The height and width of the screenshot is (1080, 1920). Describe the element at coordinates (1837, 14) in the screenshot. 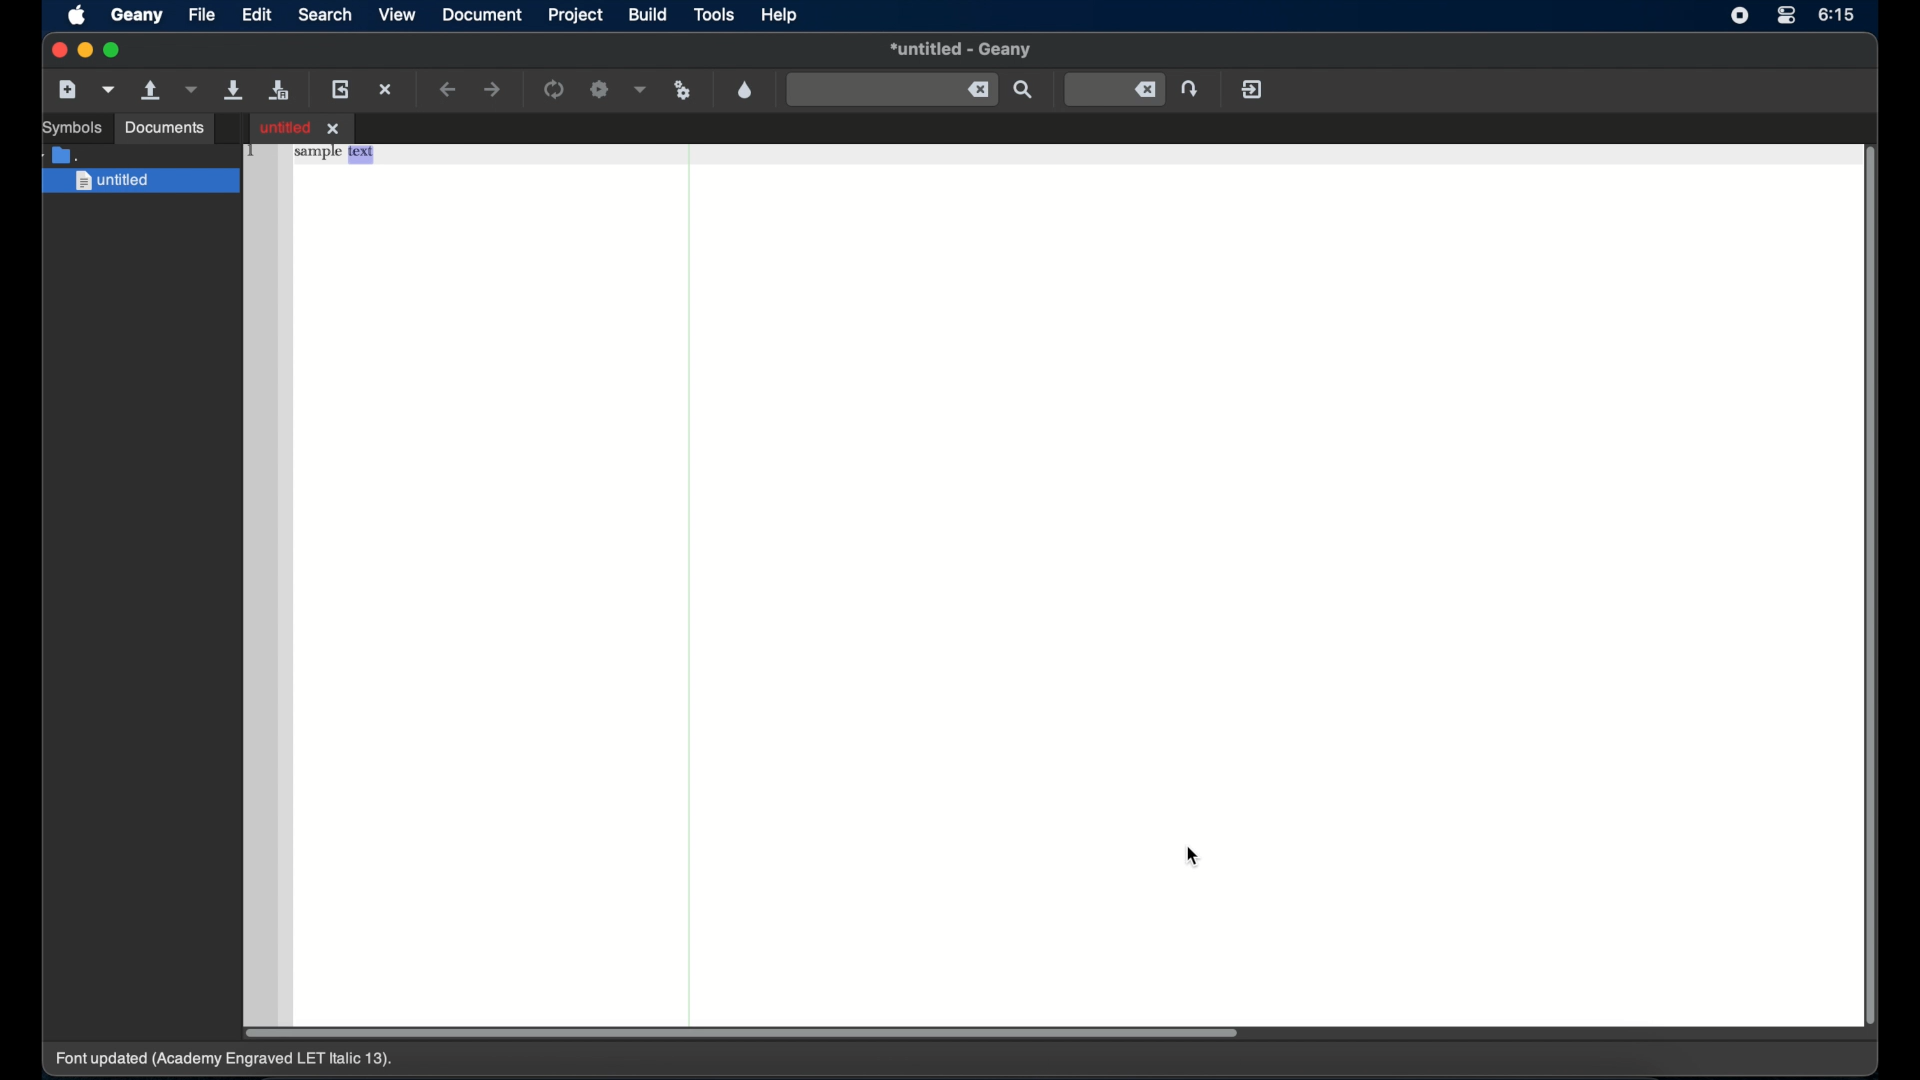

I see `6:15` at that location.